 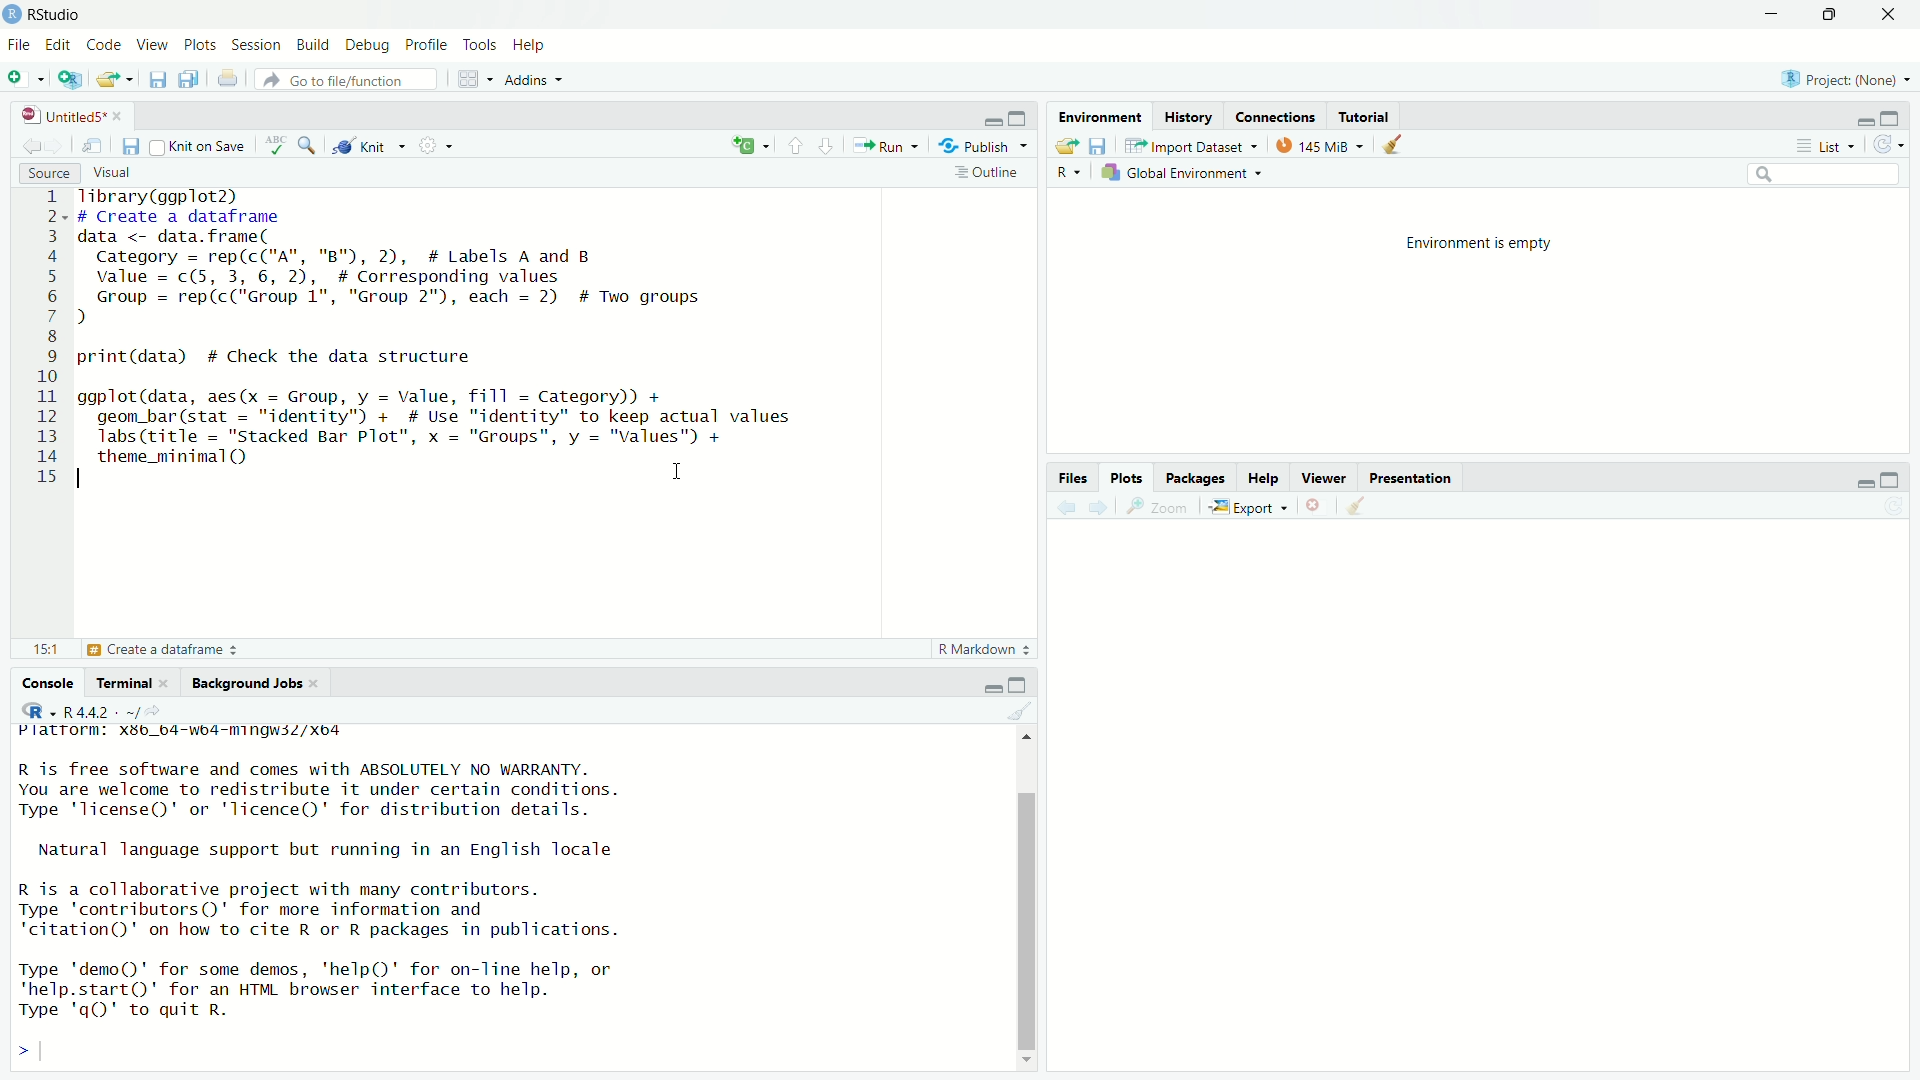 What do you see at coordinates (367, 143) in the screenshot?
I see `Knit` at bounding box center [367, 143].